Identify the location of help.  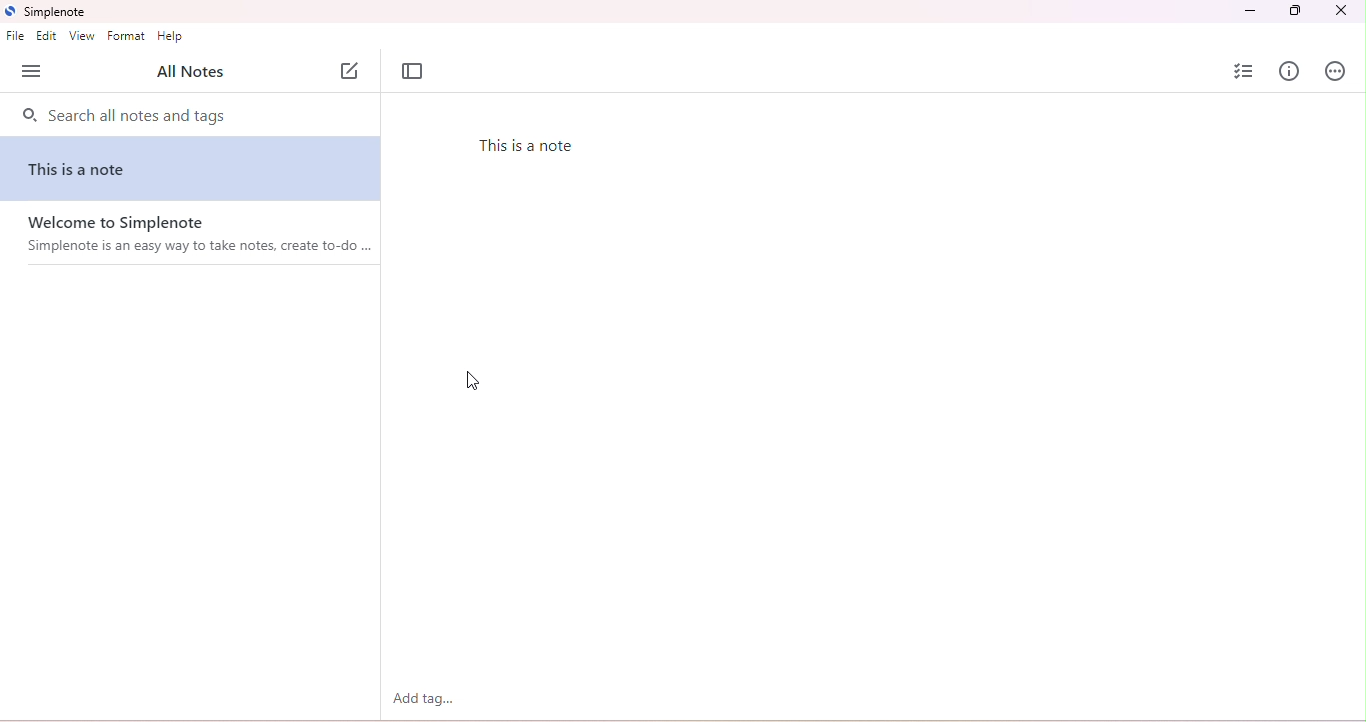
(172, 37).